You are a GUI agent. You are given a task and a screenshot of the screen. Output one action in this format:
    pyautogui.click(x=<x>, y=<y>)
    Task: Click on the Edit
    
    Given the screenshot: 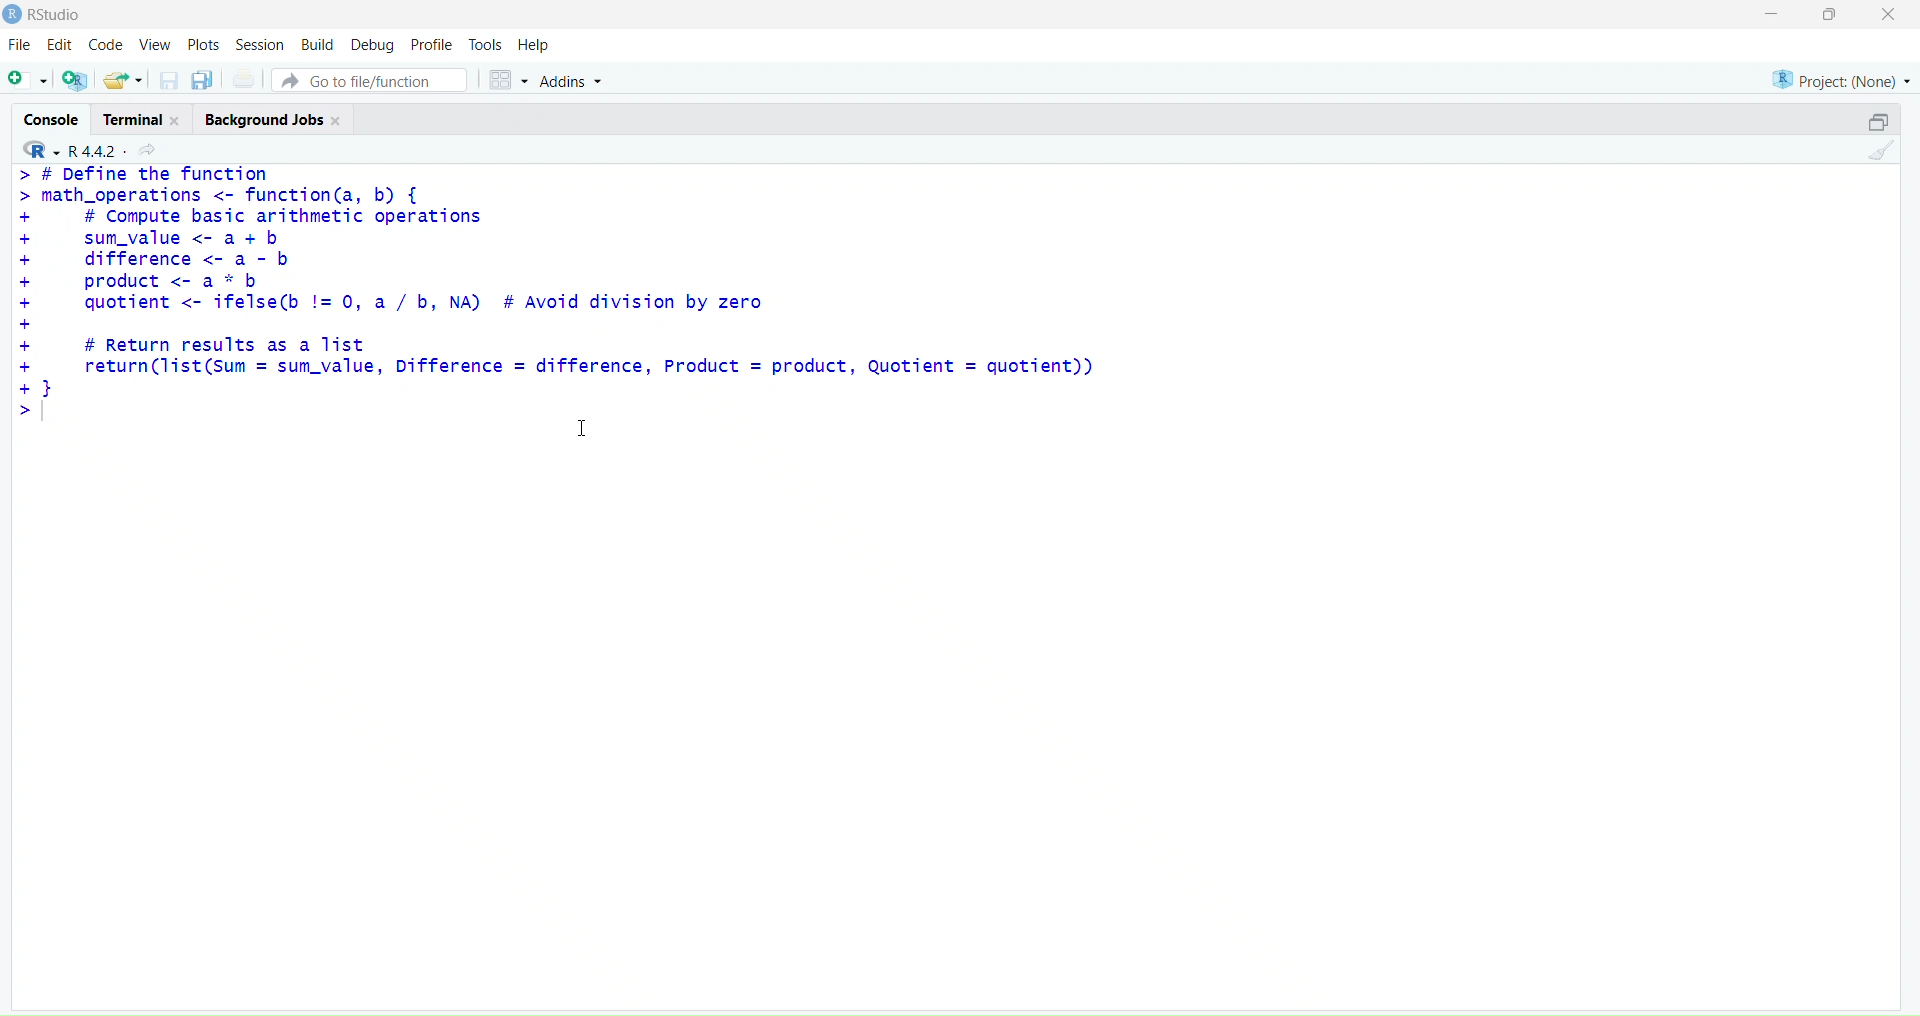 What is the action you would take?
    pyautogui.click(x=55, y=47)
    